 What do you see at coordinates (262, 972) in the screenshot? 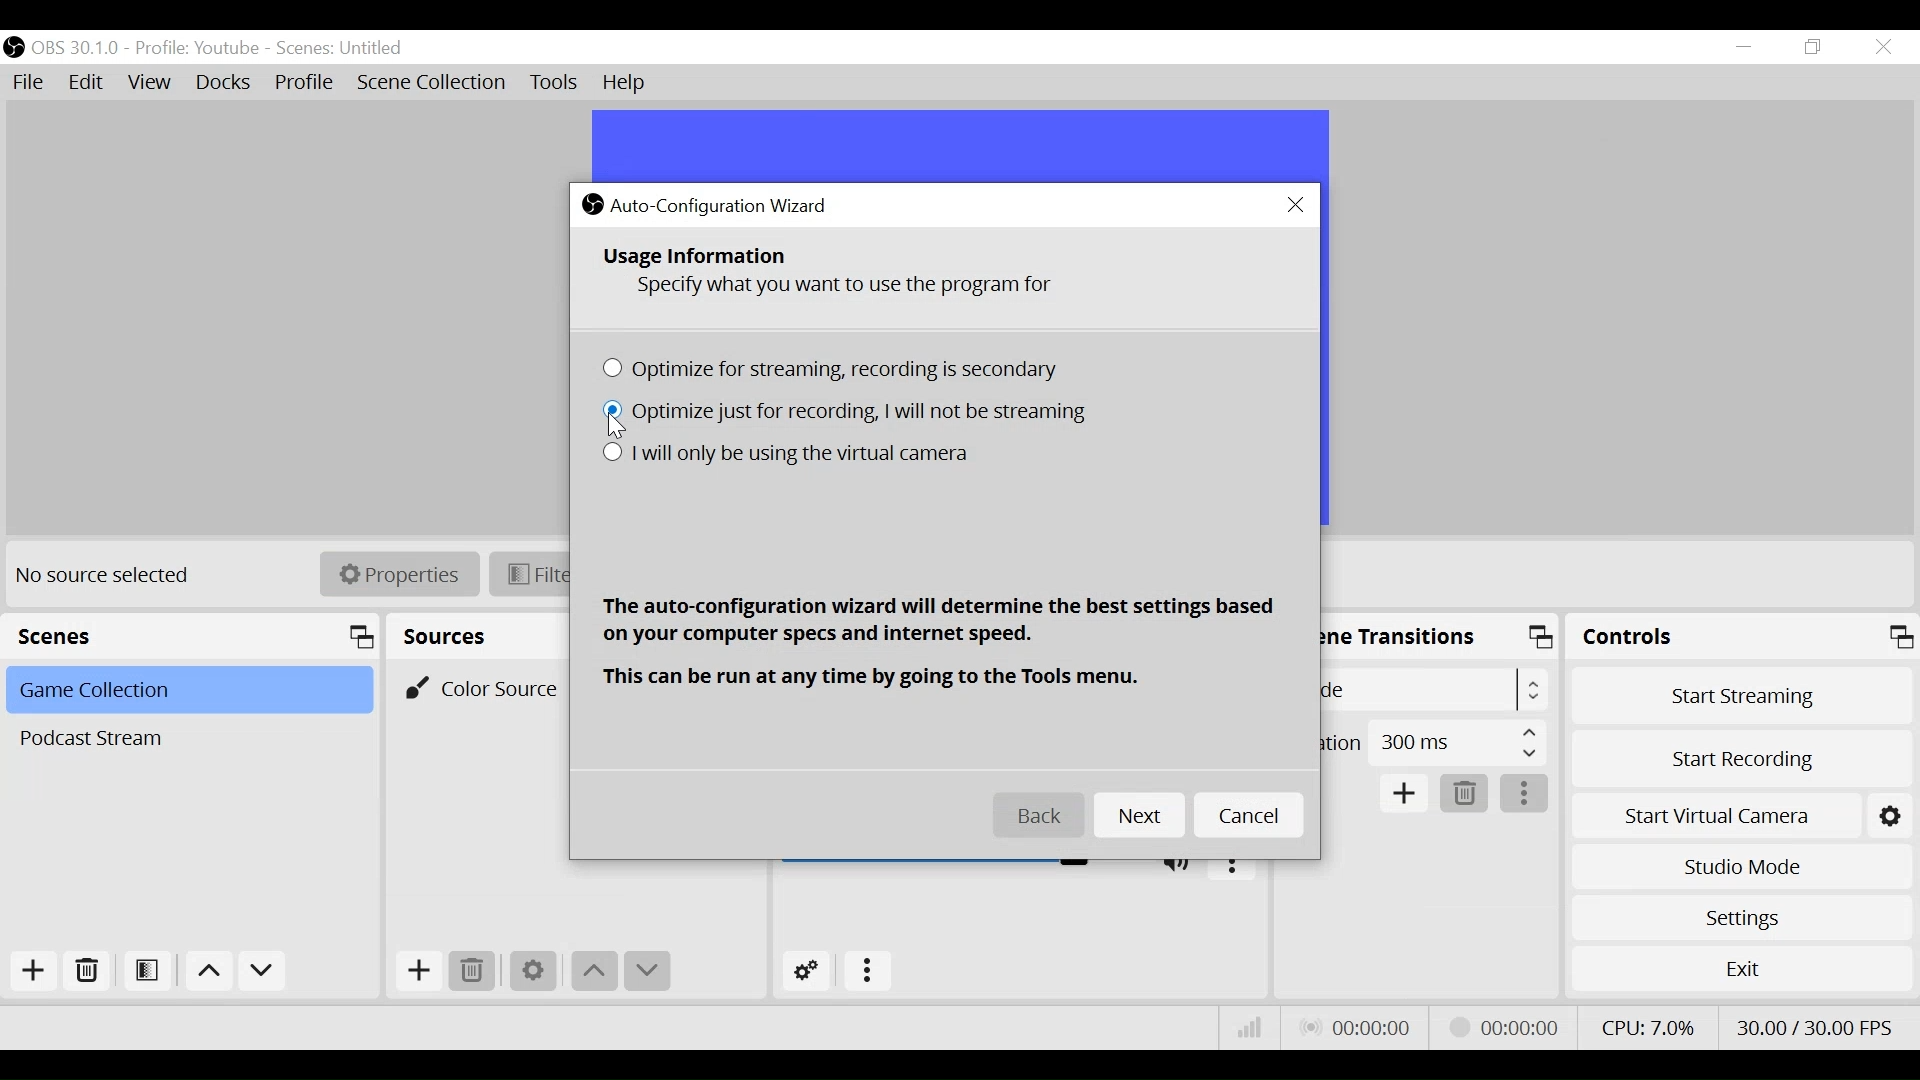
I see `move down` at bounding box center [262, 972].